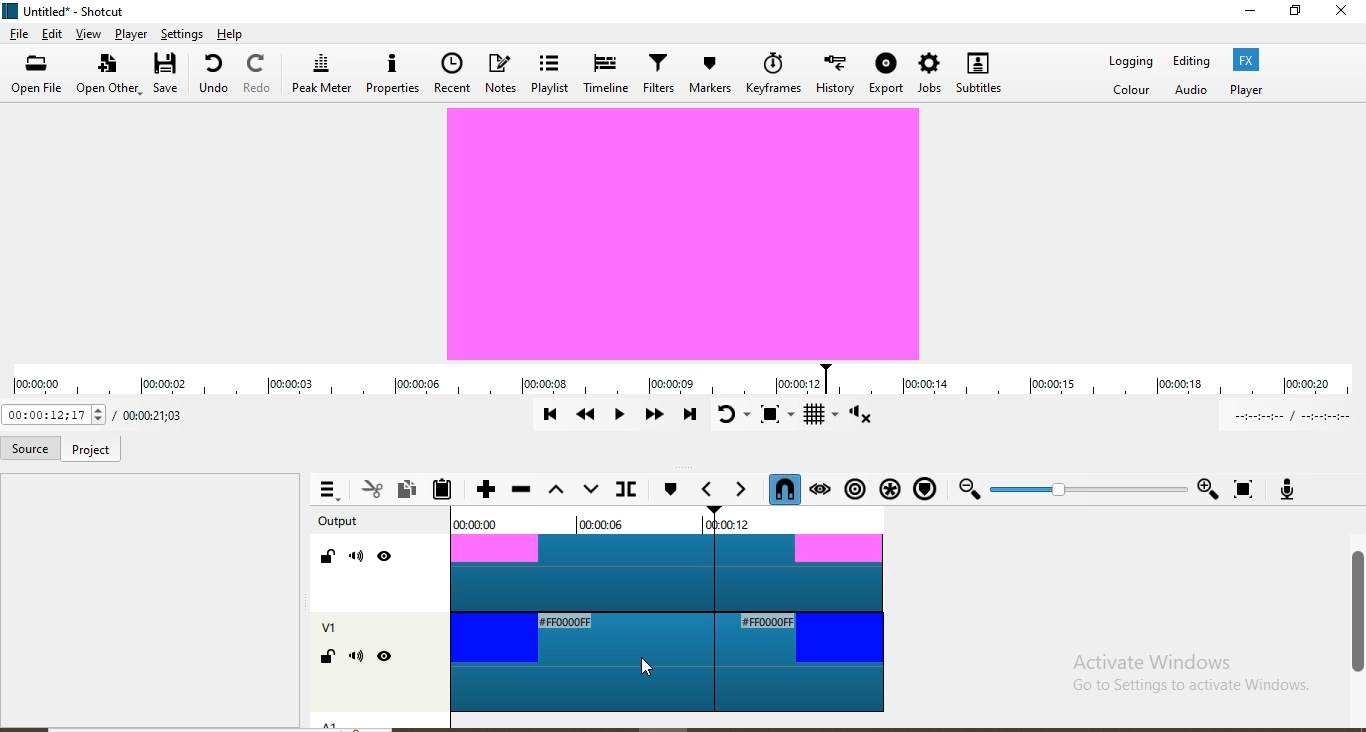 The image size is (1366, 732). Describe the element at coordinates (659, 72) in the screenshot. I see `Filters` at that location.